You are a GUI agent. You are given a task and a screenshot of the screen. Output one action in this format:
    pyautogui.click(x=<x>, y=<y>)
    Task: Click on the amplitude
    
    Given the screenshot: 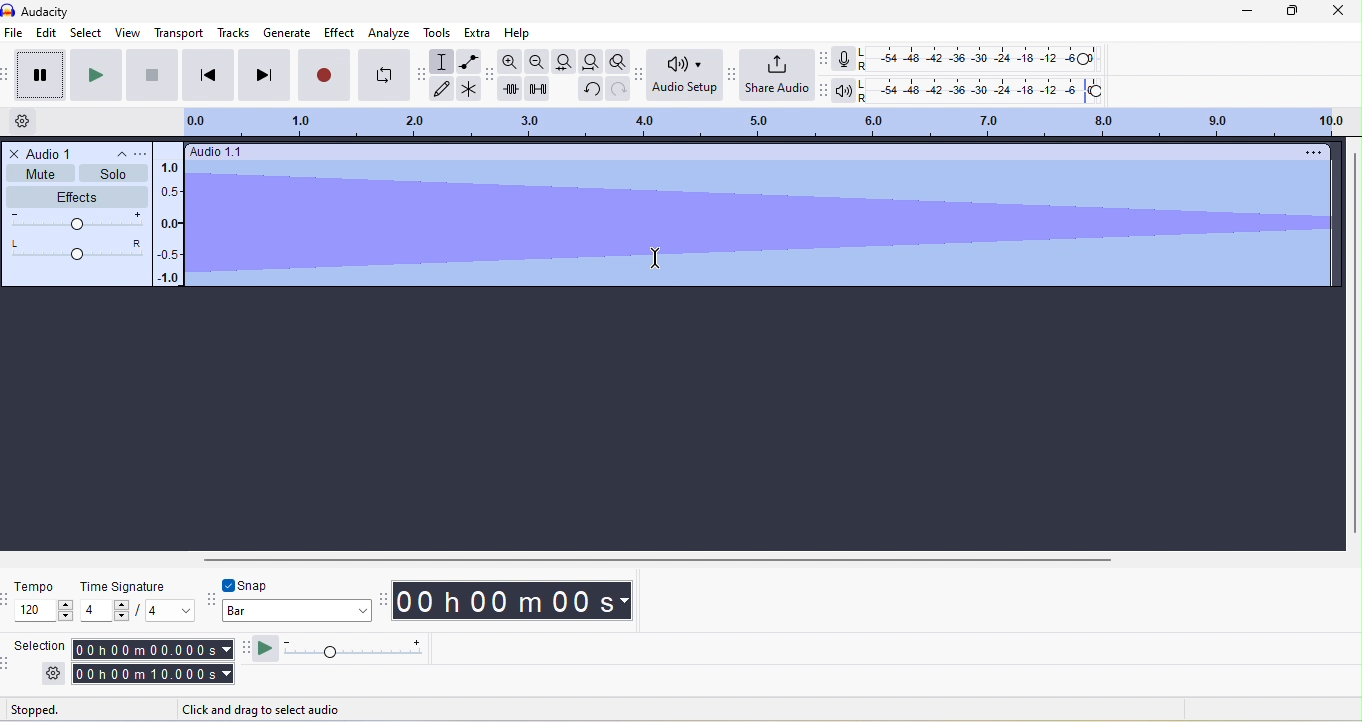 What is the action you would take?
    pyautogui.click(x=170, y=224)
    